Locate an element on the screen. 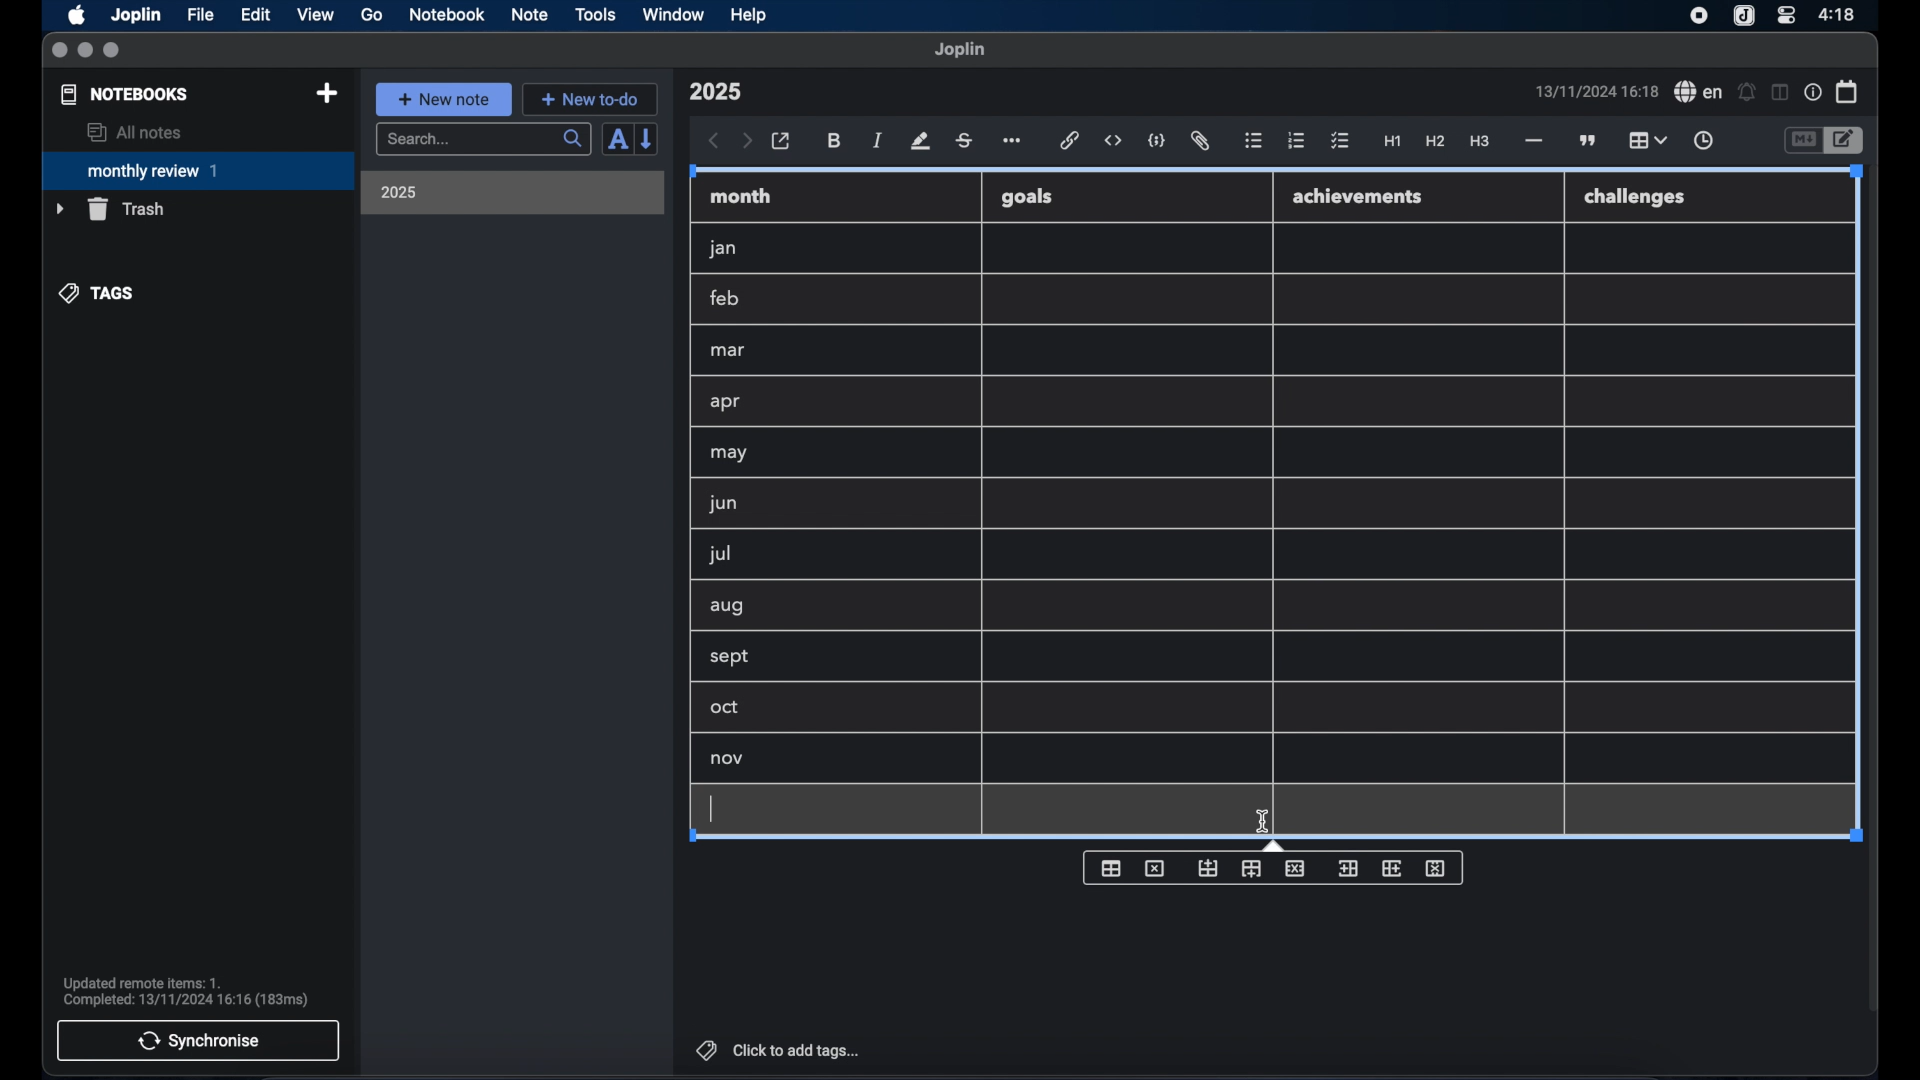 The width and height of the screenshot is (1920, 1080). spel check is located at coordinates (1699, 92).